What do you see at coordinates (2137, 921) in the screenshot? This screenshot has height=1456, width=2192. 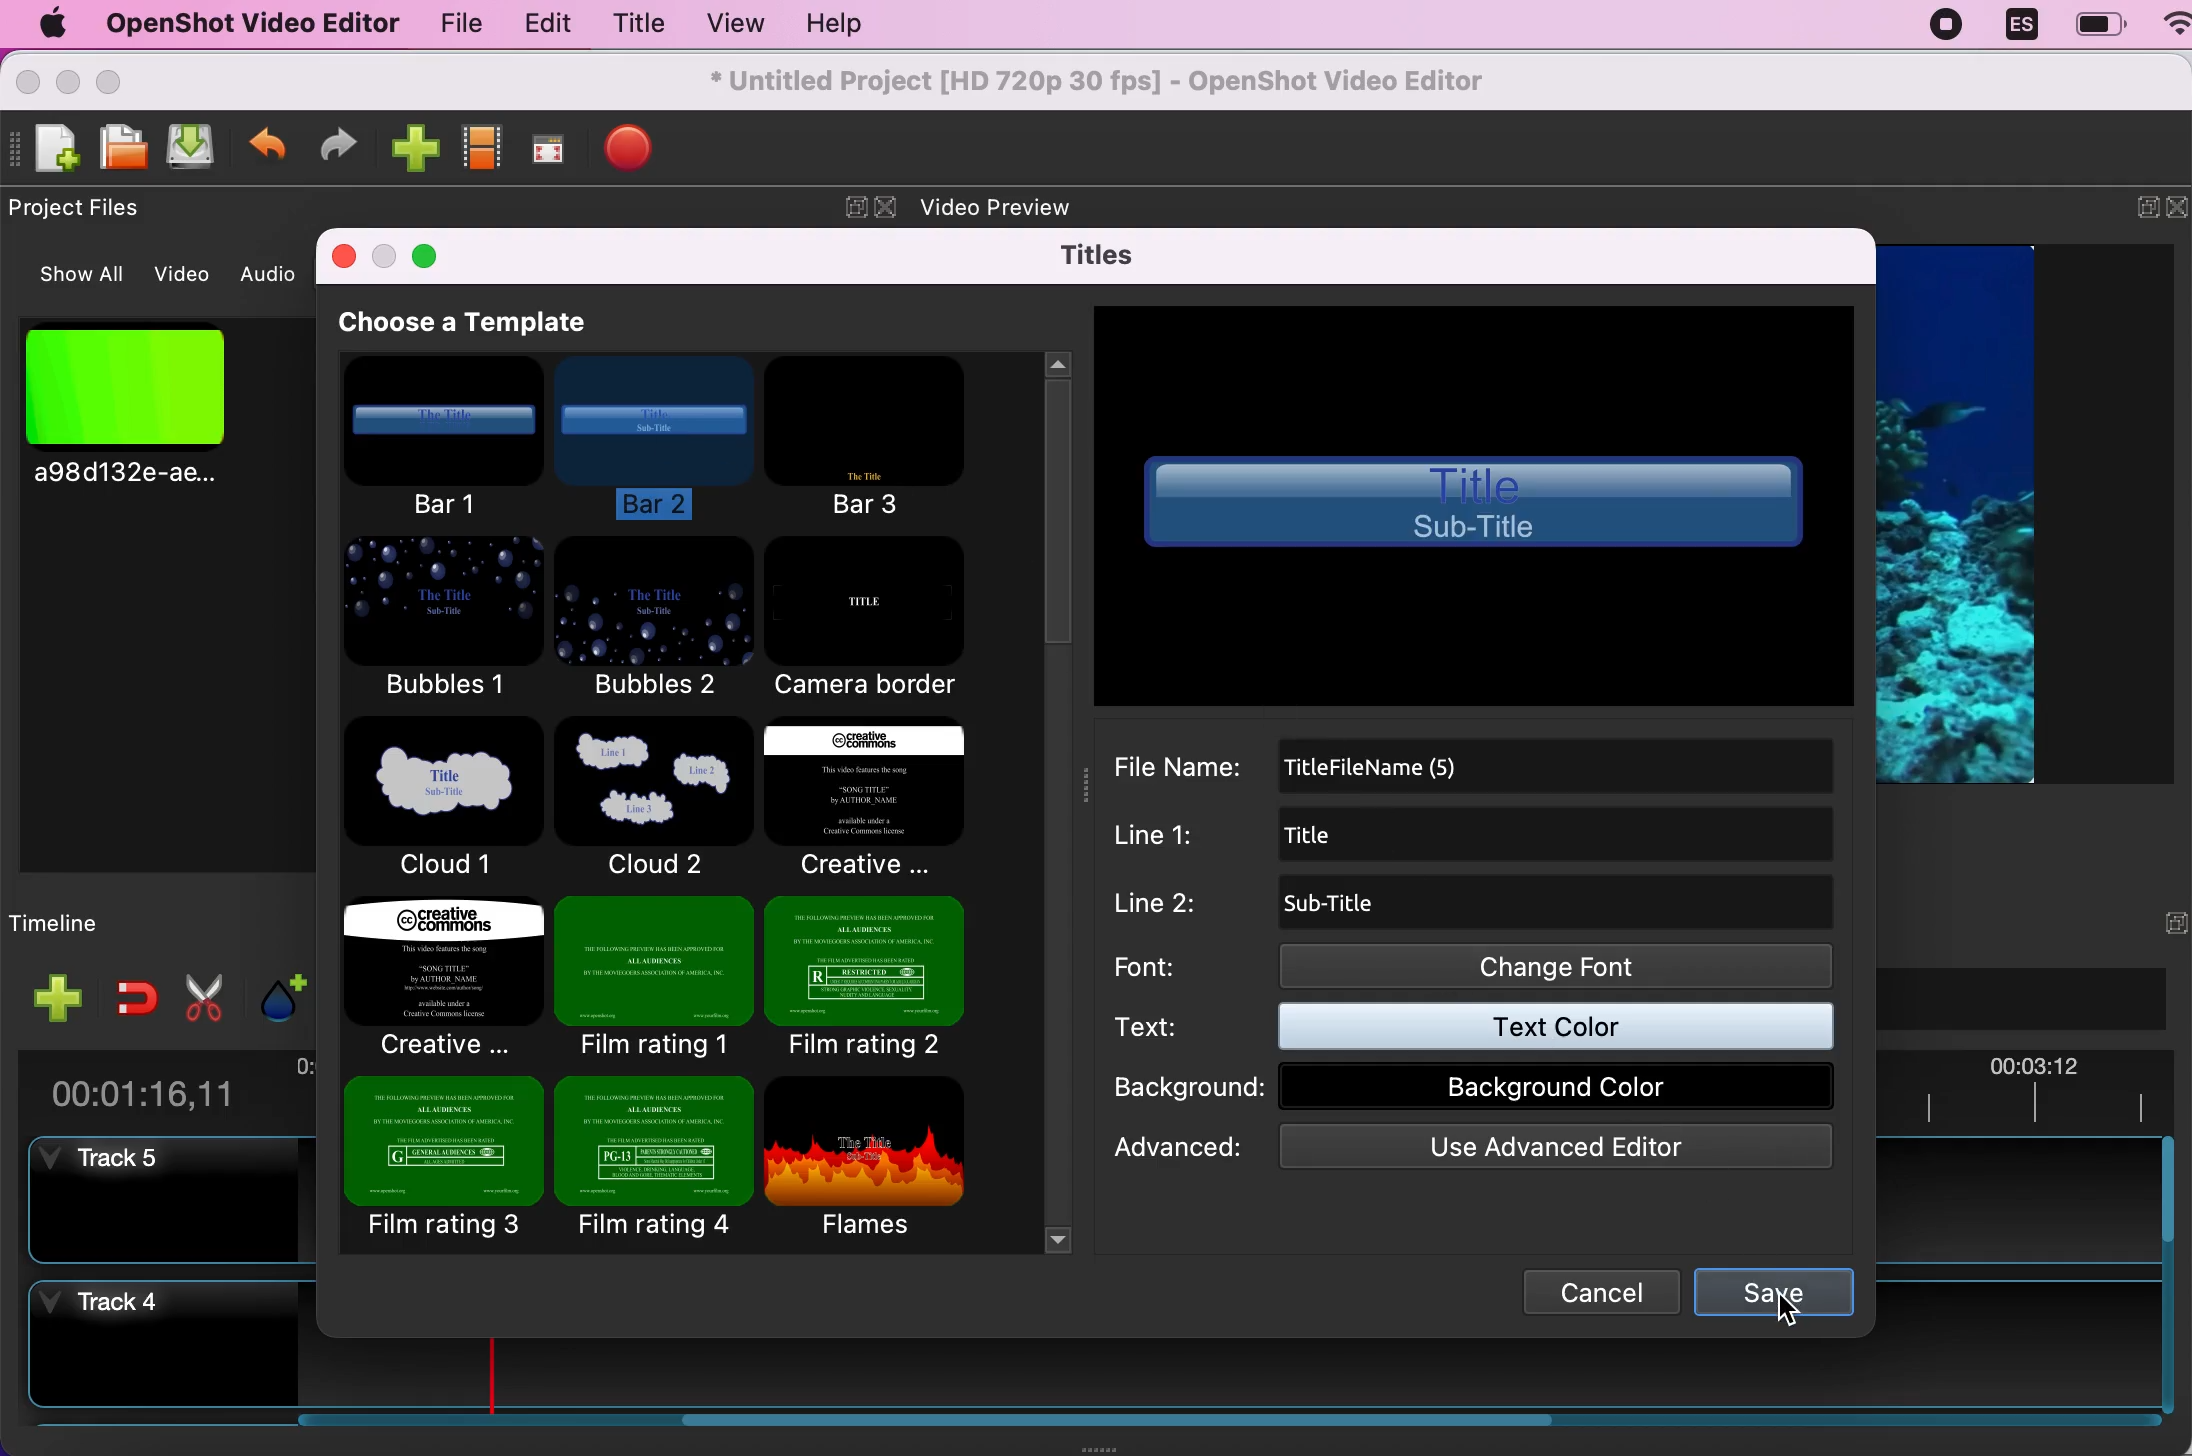 I see `hide/expand` at bounding box center [2137, 921].